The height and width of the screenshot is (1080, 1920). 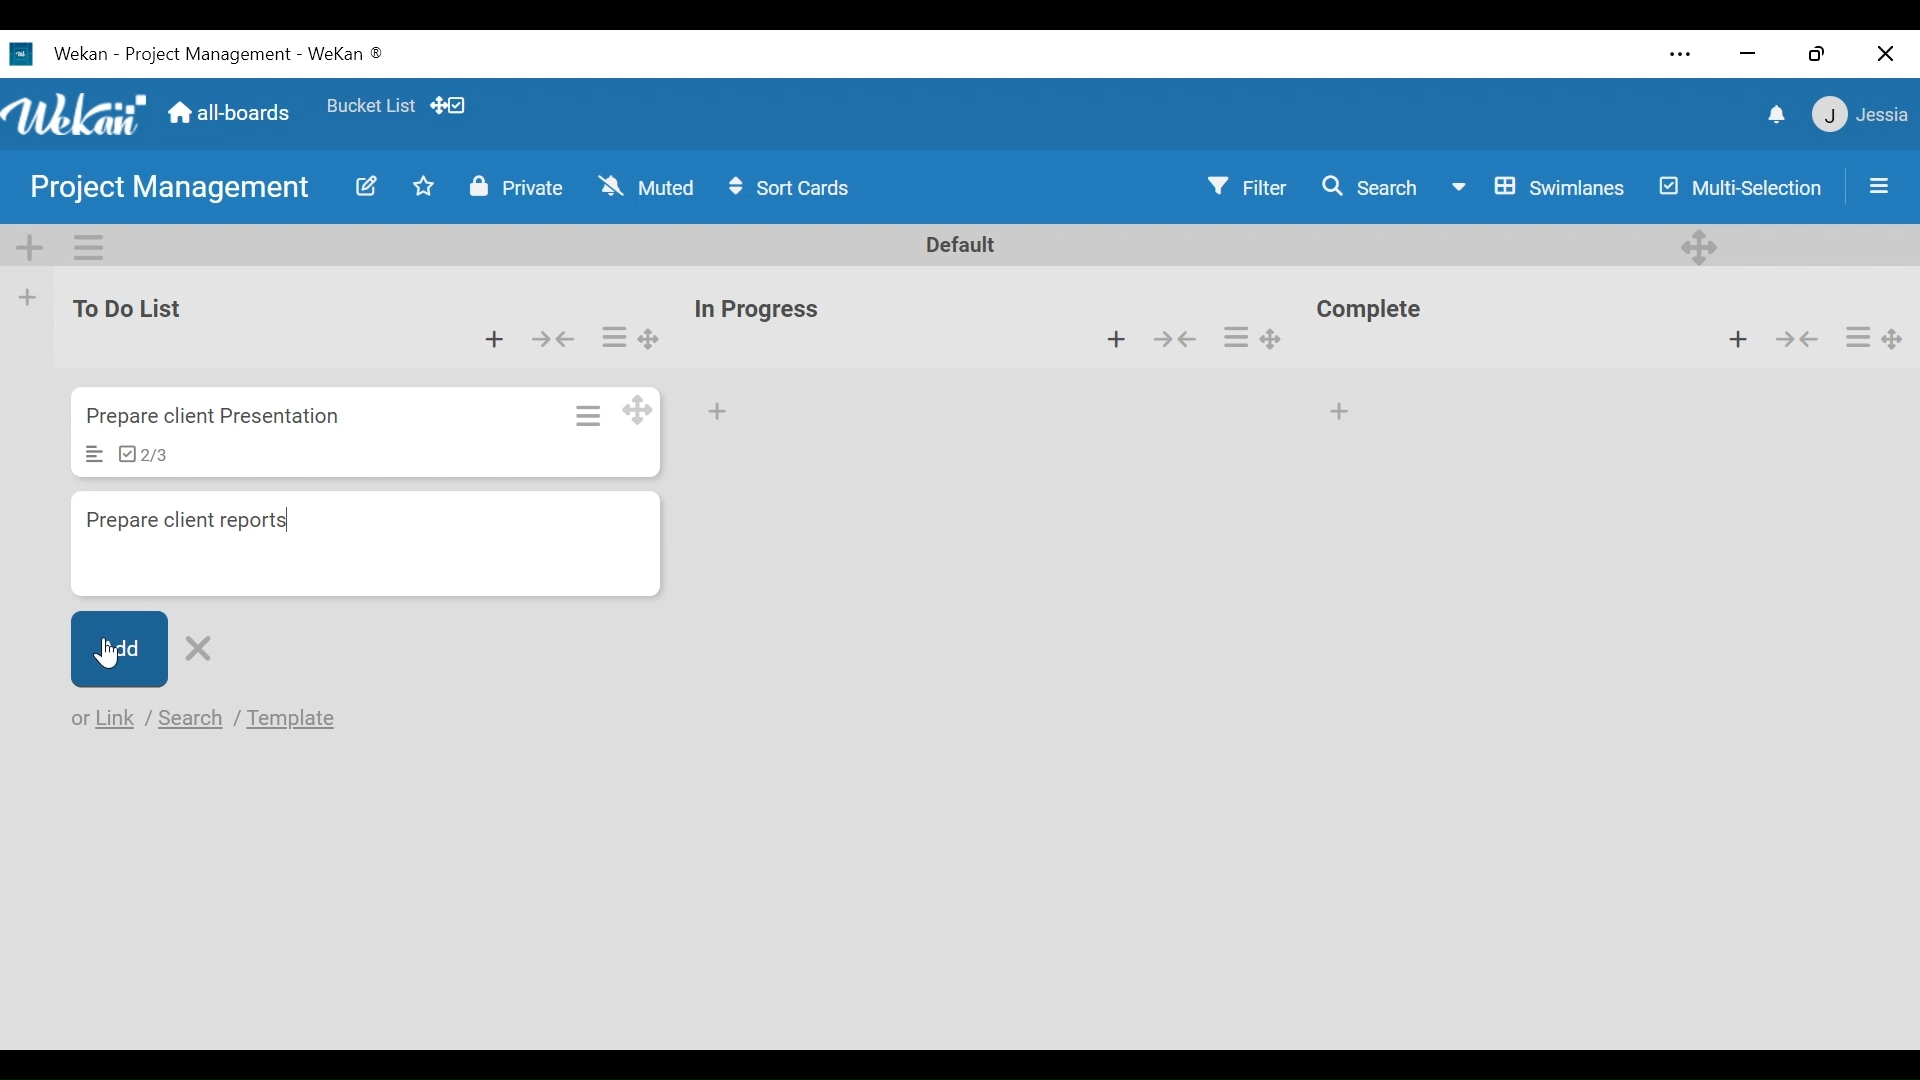 What do you see at coordinates (113, 648) in the screenshot?
I see `add` at bounding box center [113, 648].